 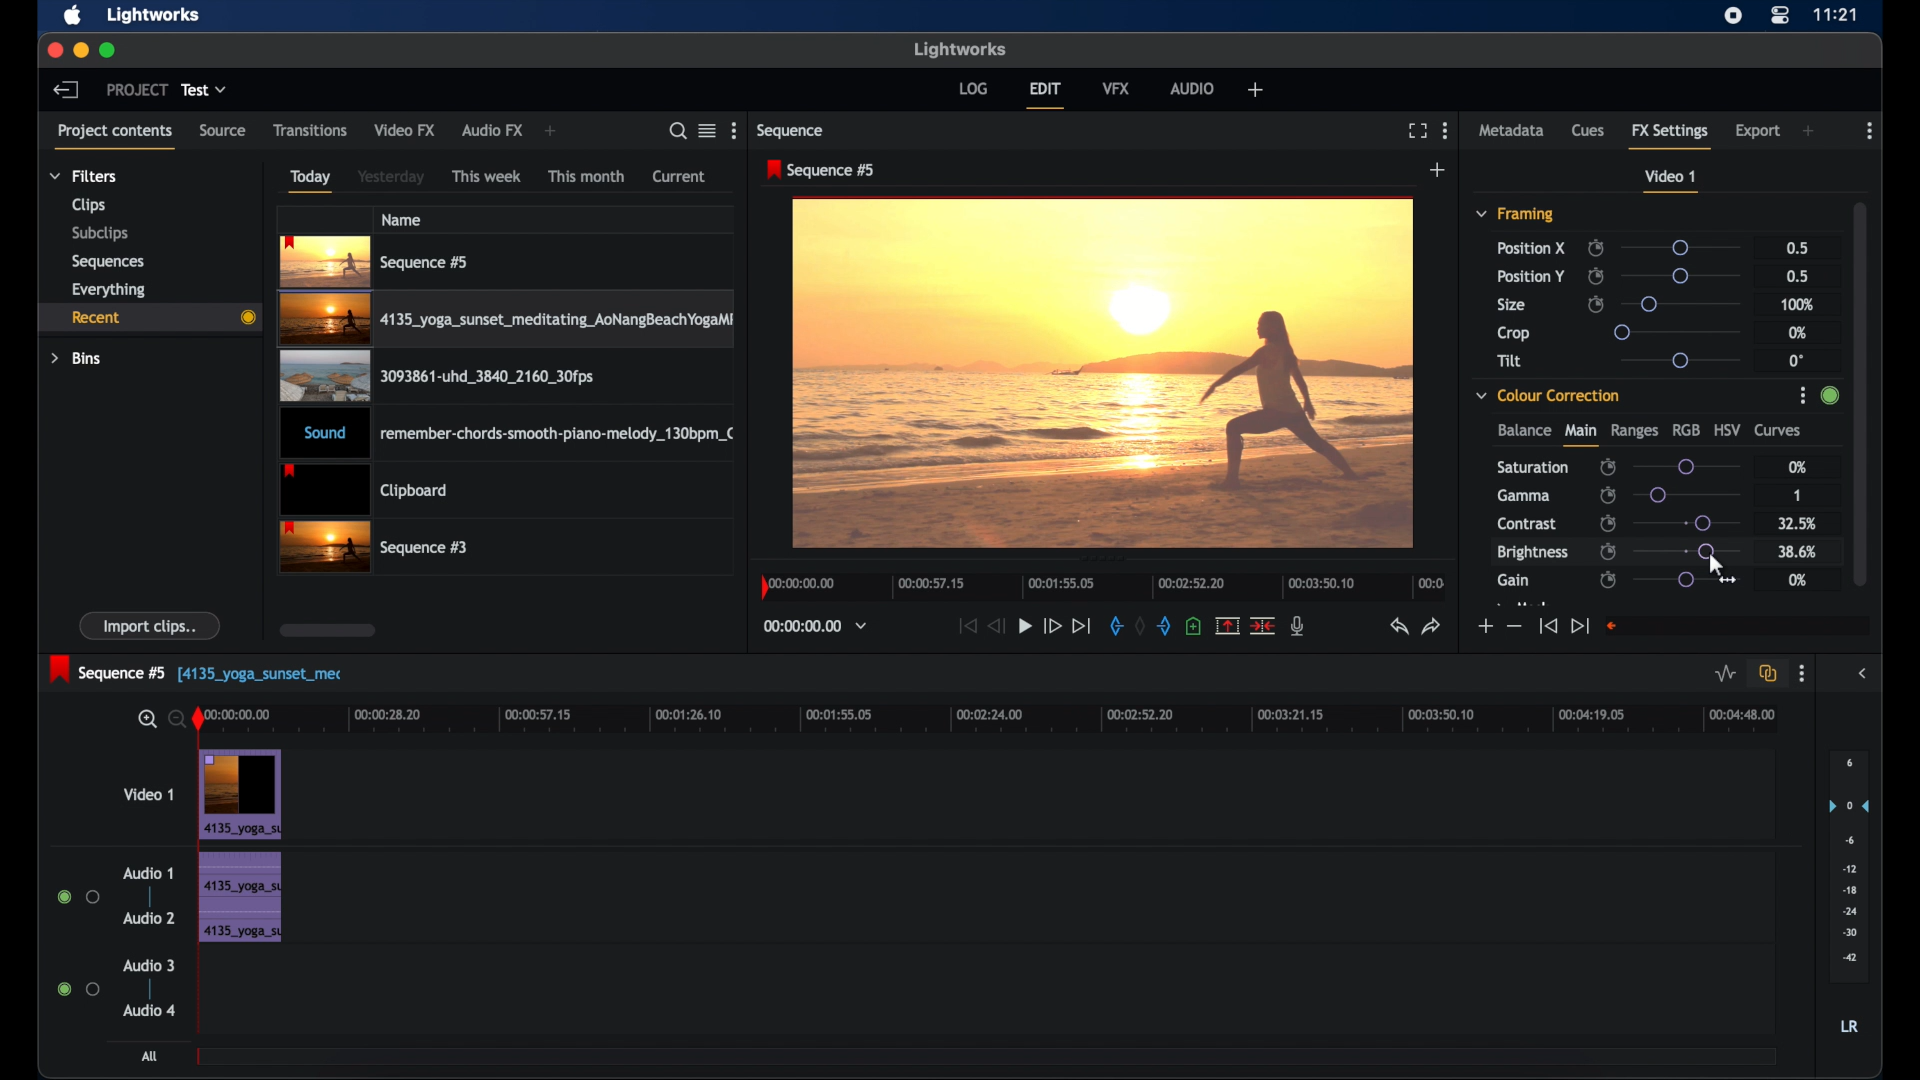 What do you see at coordinates (83, 50) in the screenshot?
I see `minimize` at bounding box center [83, 50].